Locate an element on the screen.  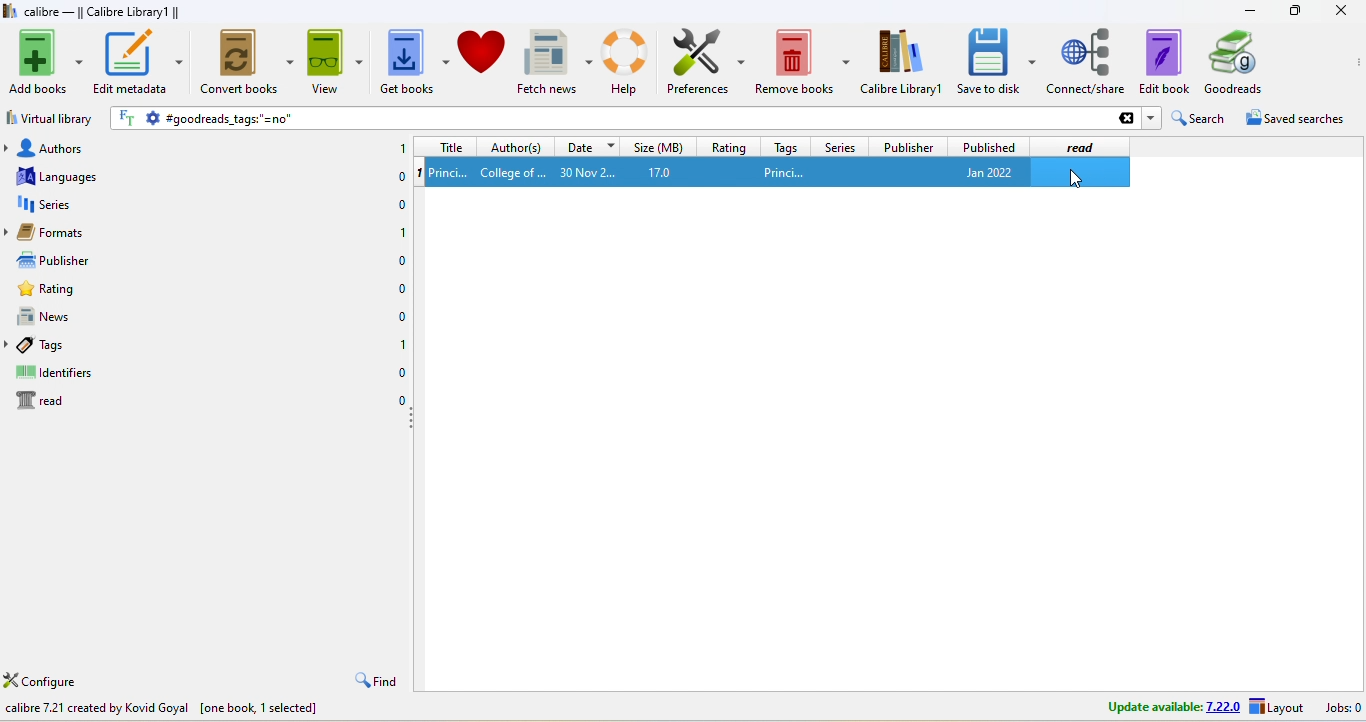
publisher is located at coordinates (906, 145).